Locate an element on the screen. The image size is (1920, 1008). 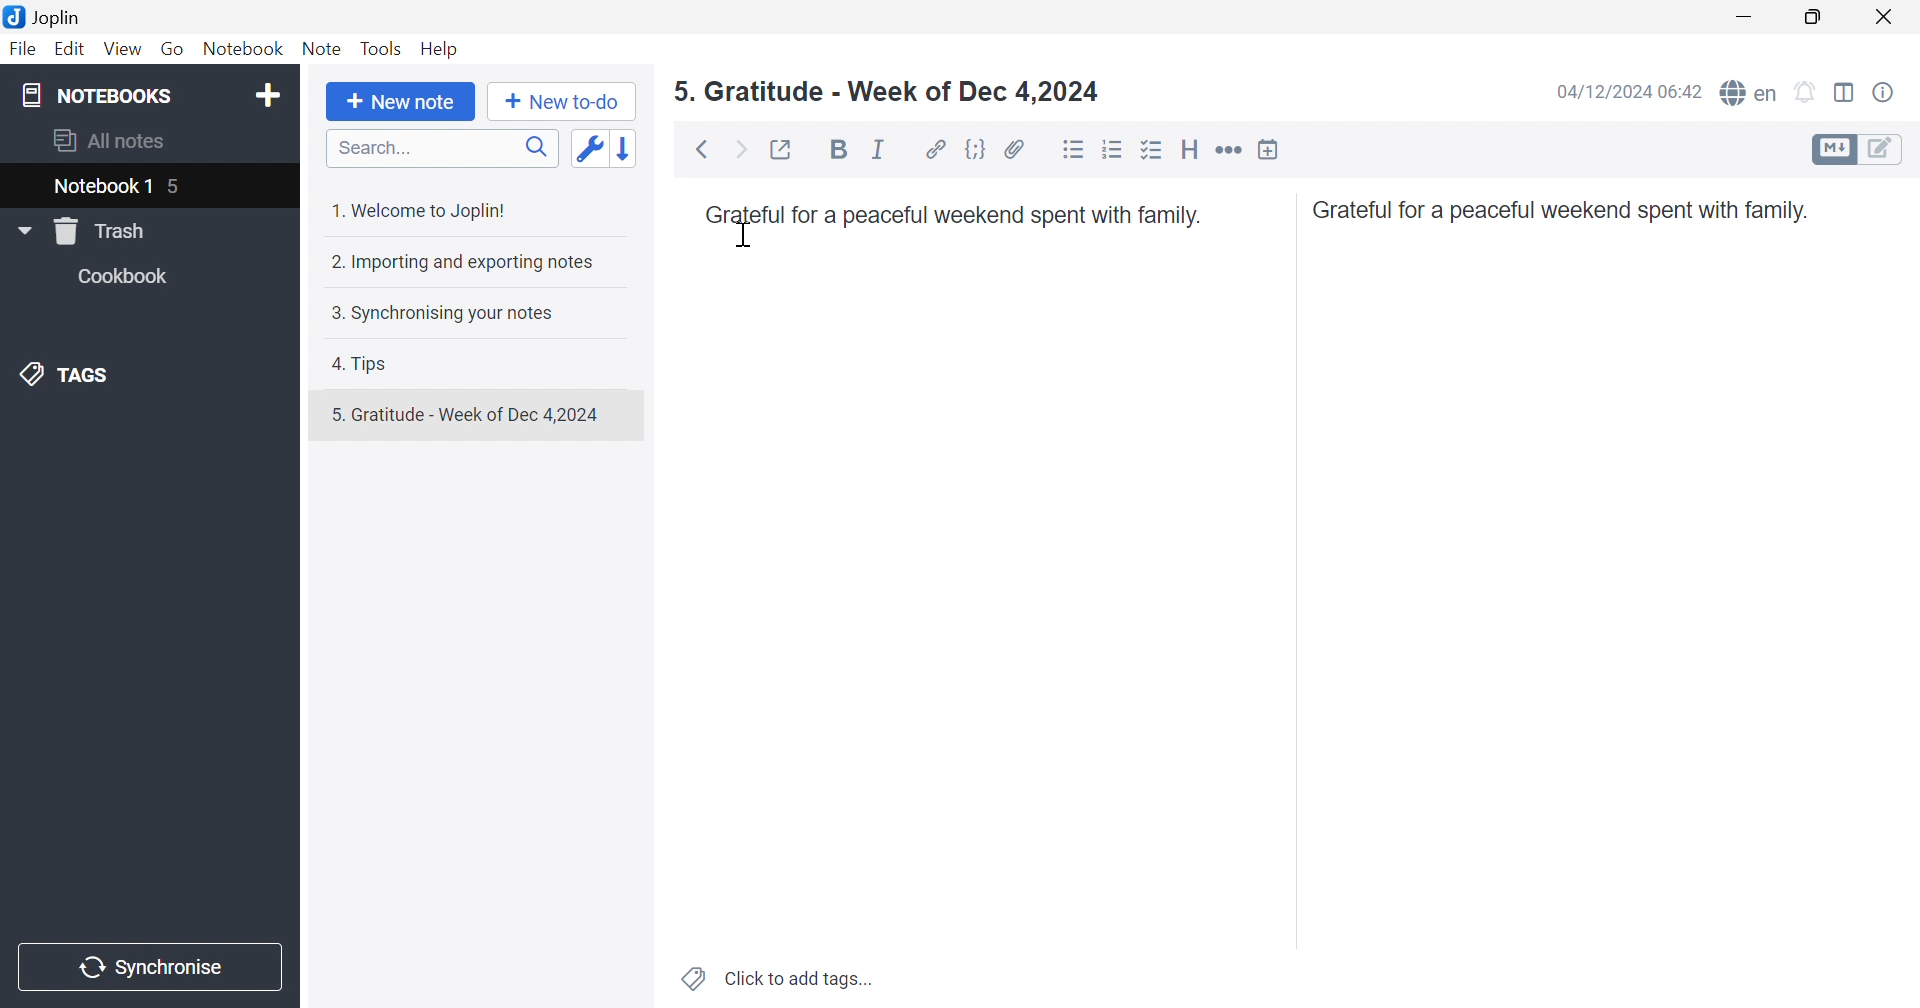
Hyperlink is located at coordinates (934, 148).